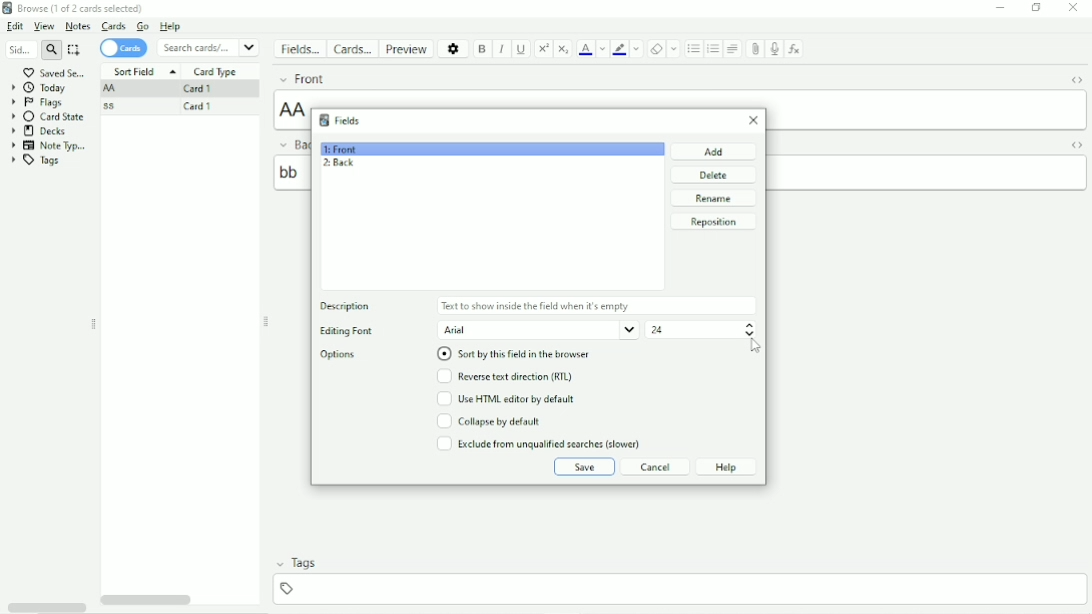 The image size is (1092, 614). I want to click on Rename, so click(716, 199).